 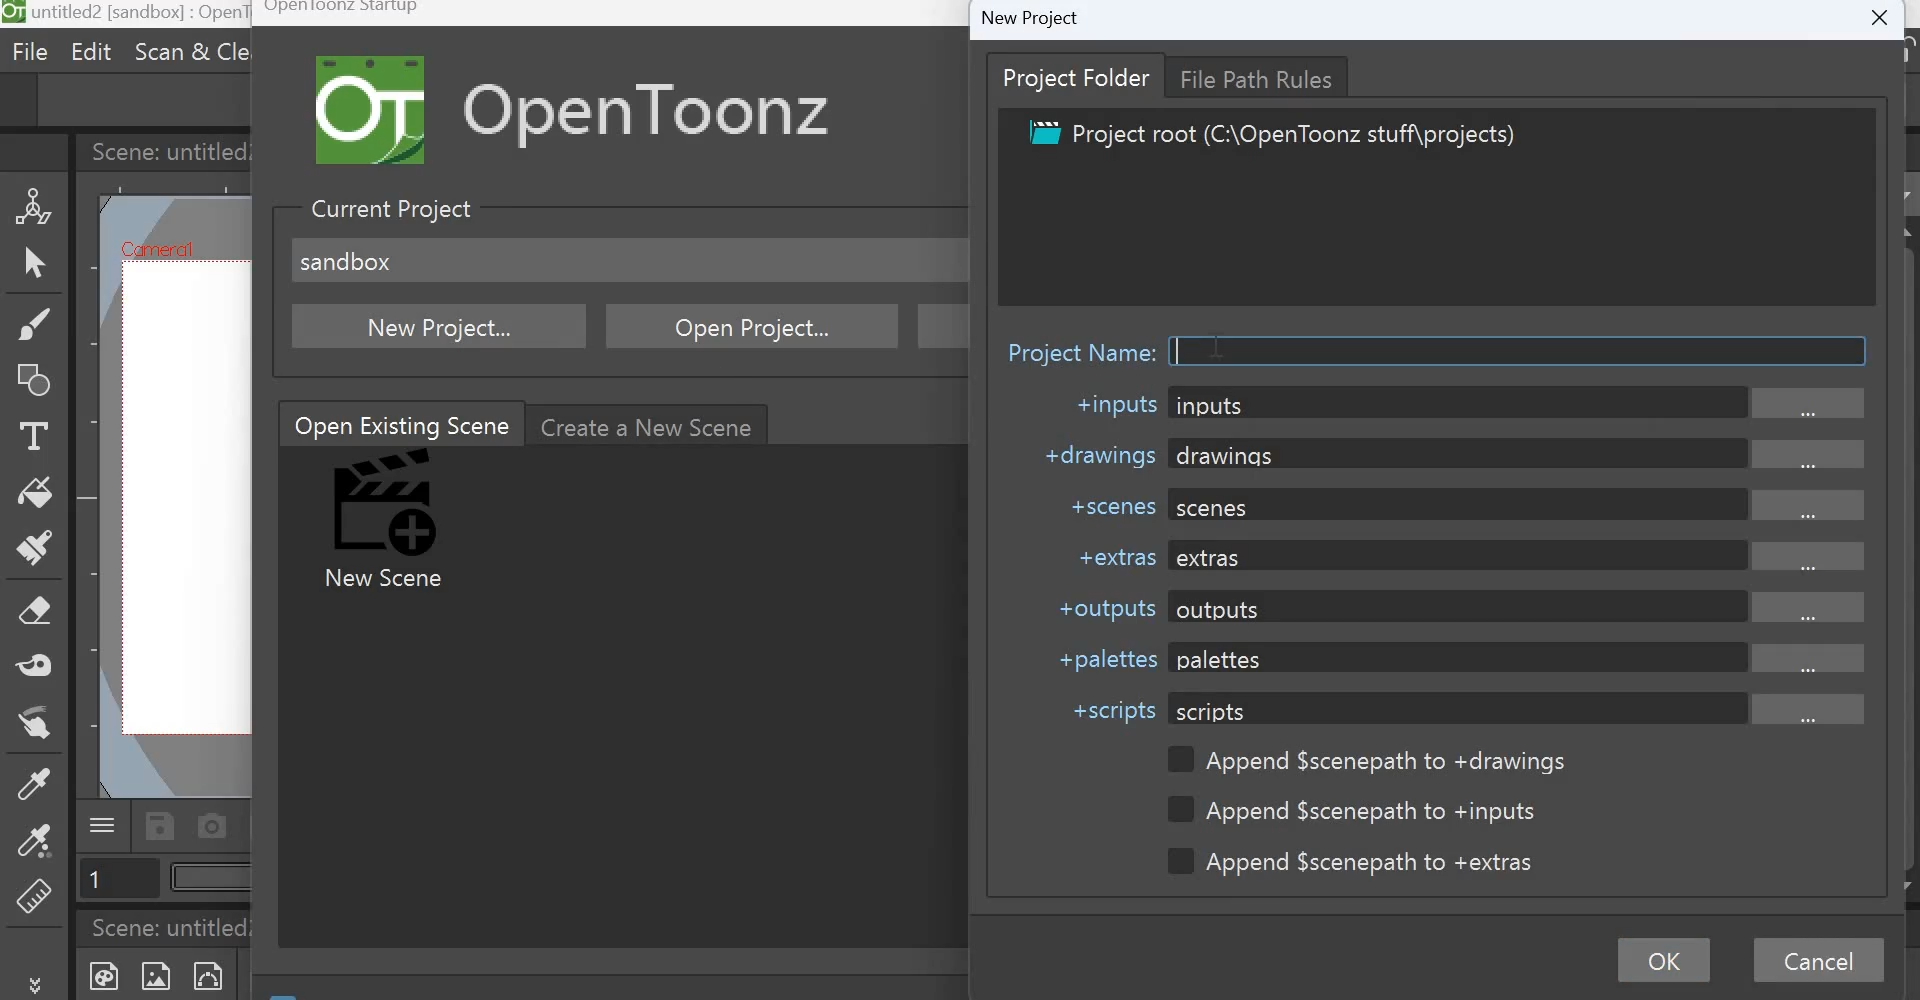 What do you see at coordinates (390, 523) in the screenshot?
I see `New Scene` at bounding box center [390, 523].